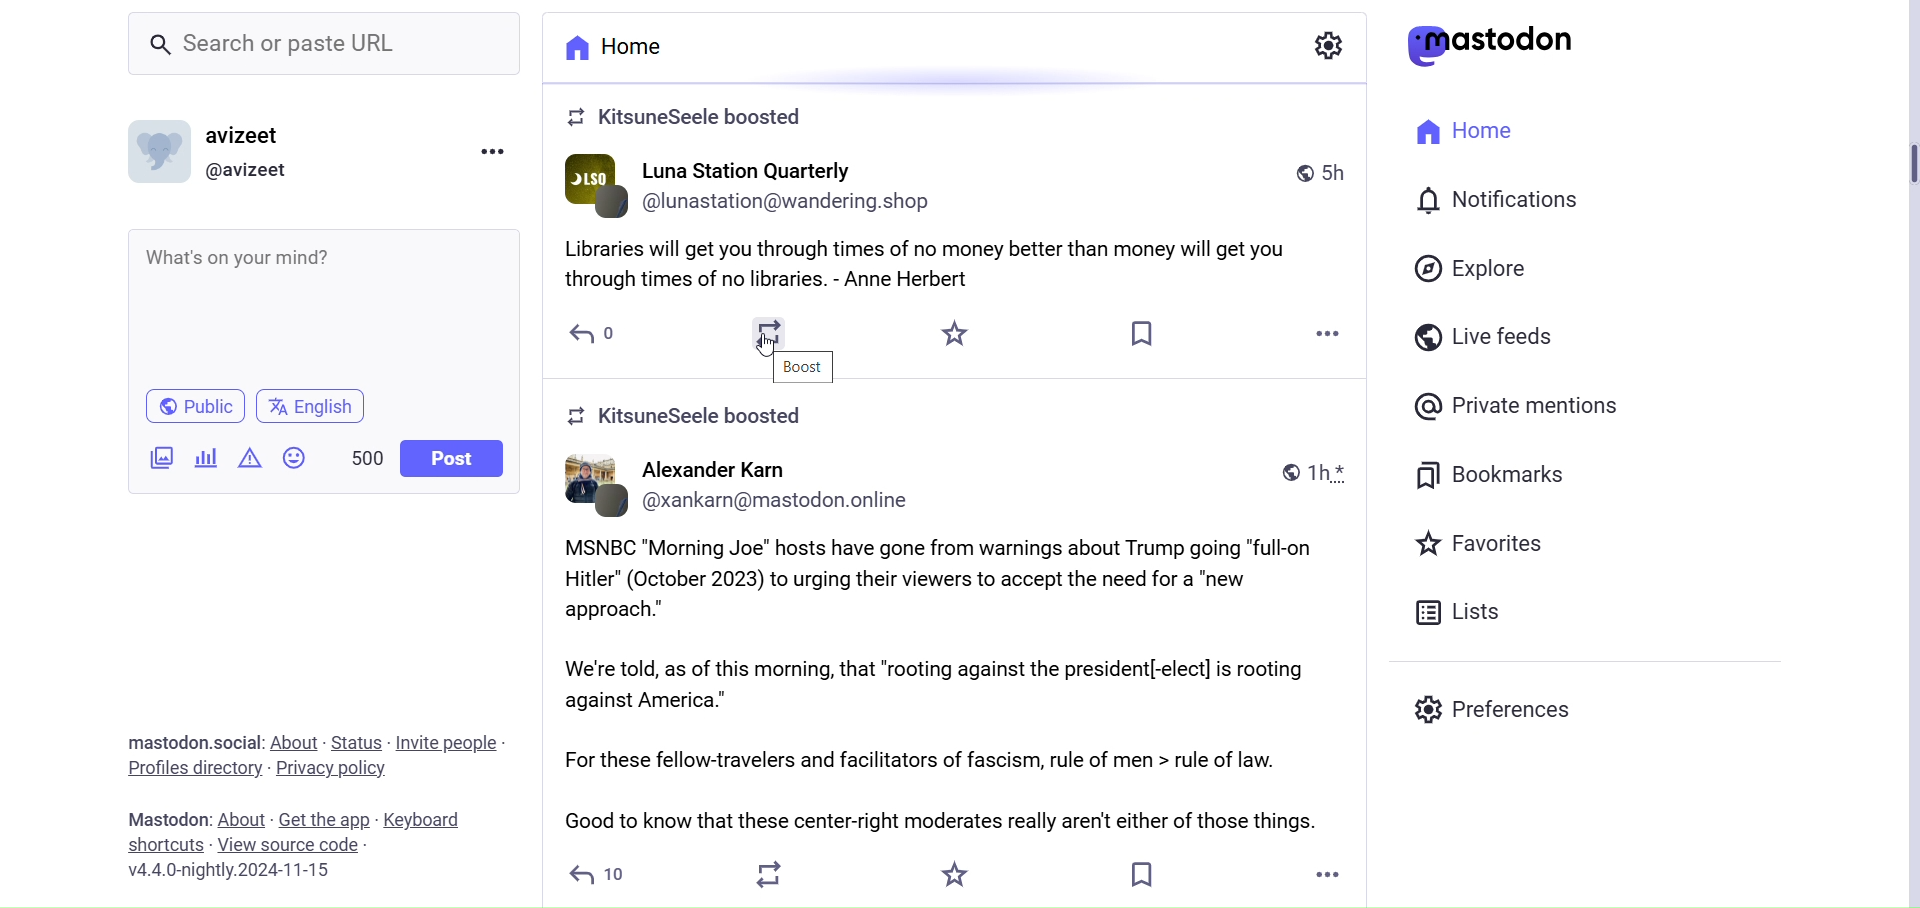  What do you see at coordinates (807, 366) in the screenshot?
I see `Boost` at bounding box center [807, 366].